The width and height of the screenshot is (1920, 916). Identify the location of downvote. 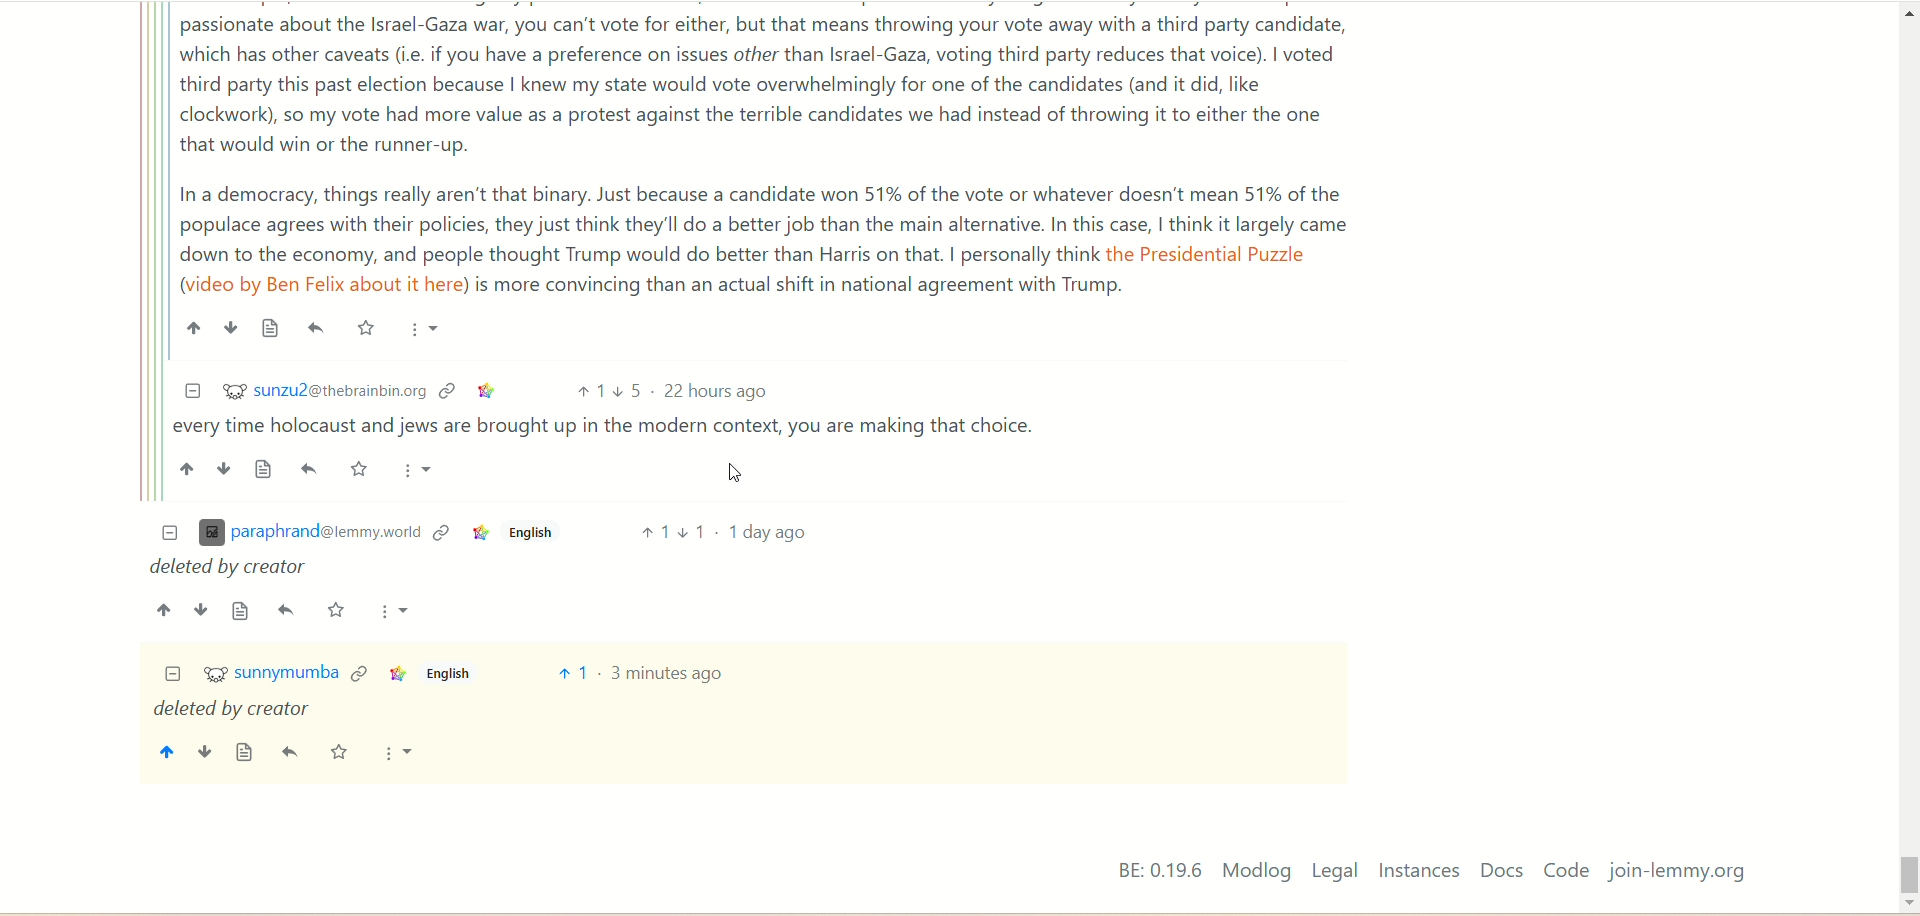
(203, 754).